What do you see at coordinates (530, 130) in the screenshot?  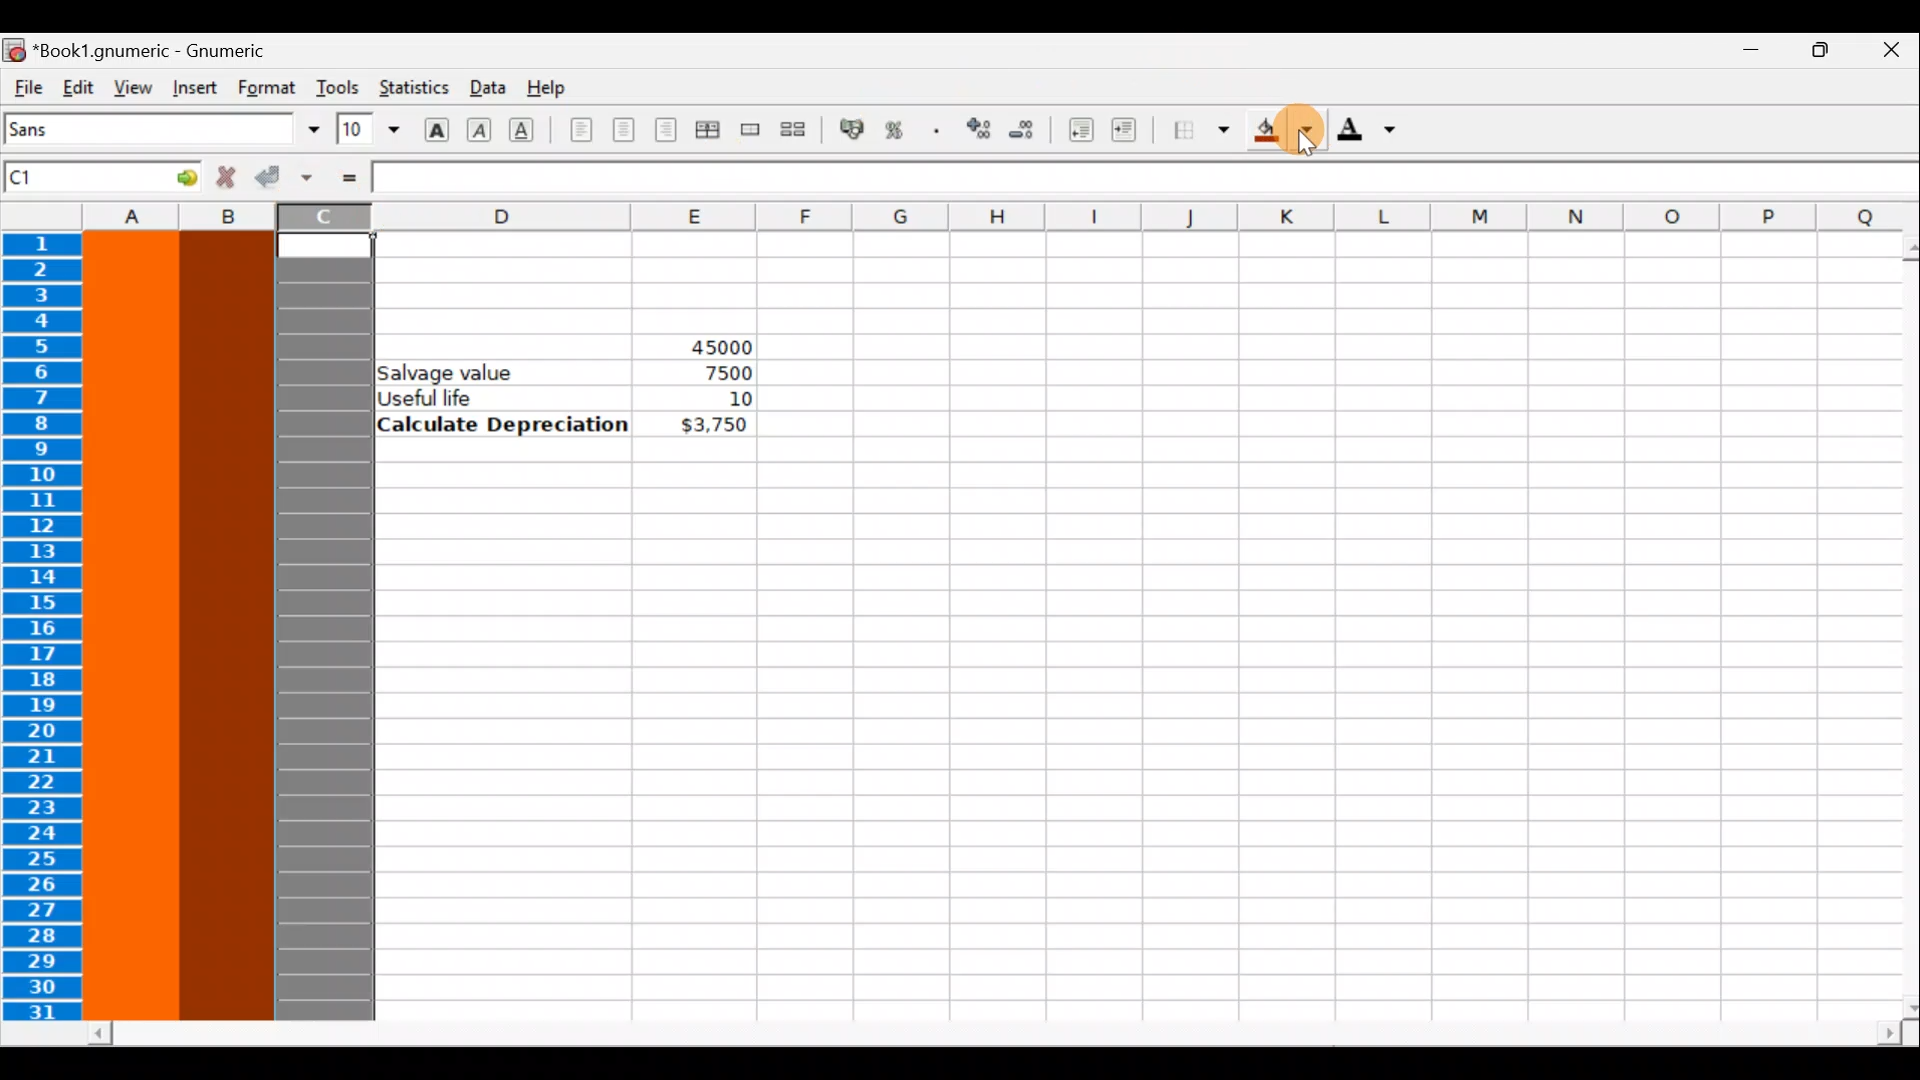 I see `Underline` at bounding box center [530, 130].